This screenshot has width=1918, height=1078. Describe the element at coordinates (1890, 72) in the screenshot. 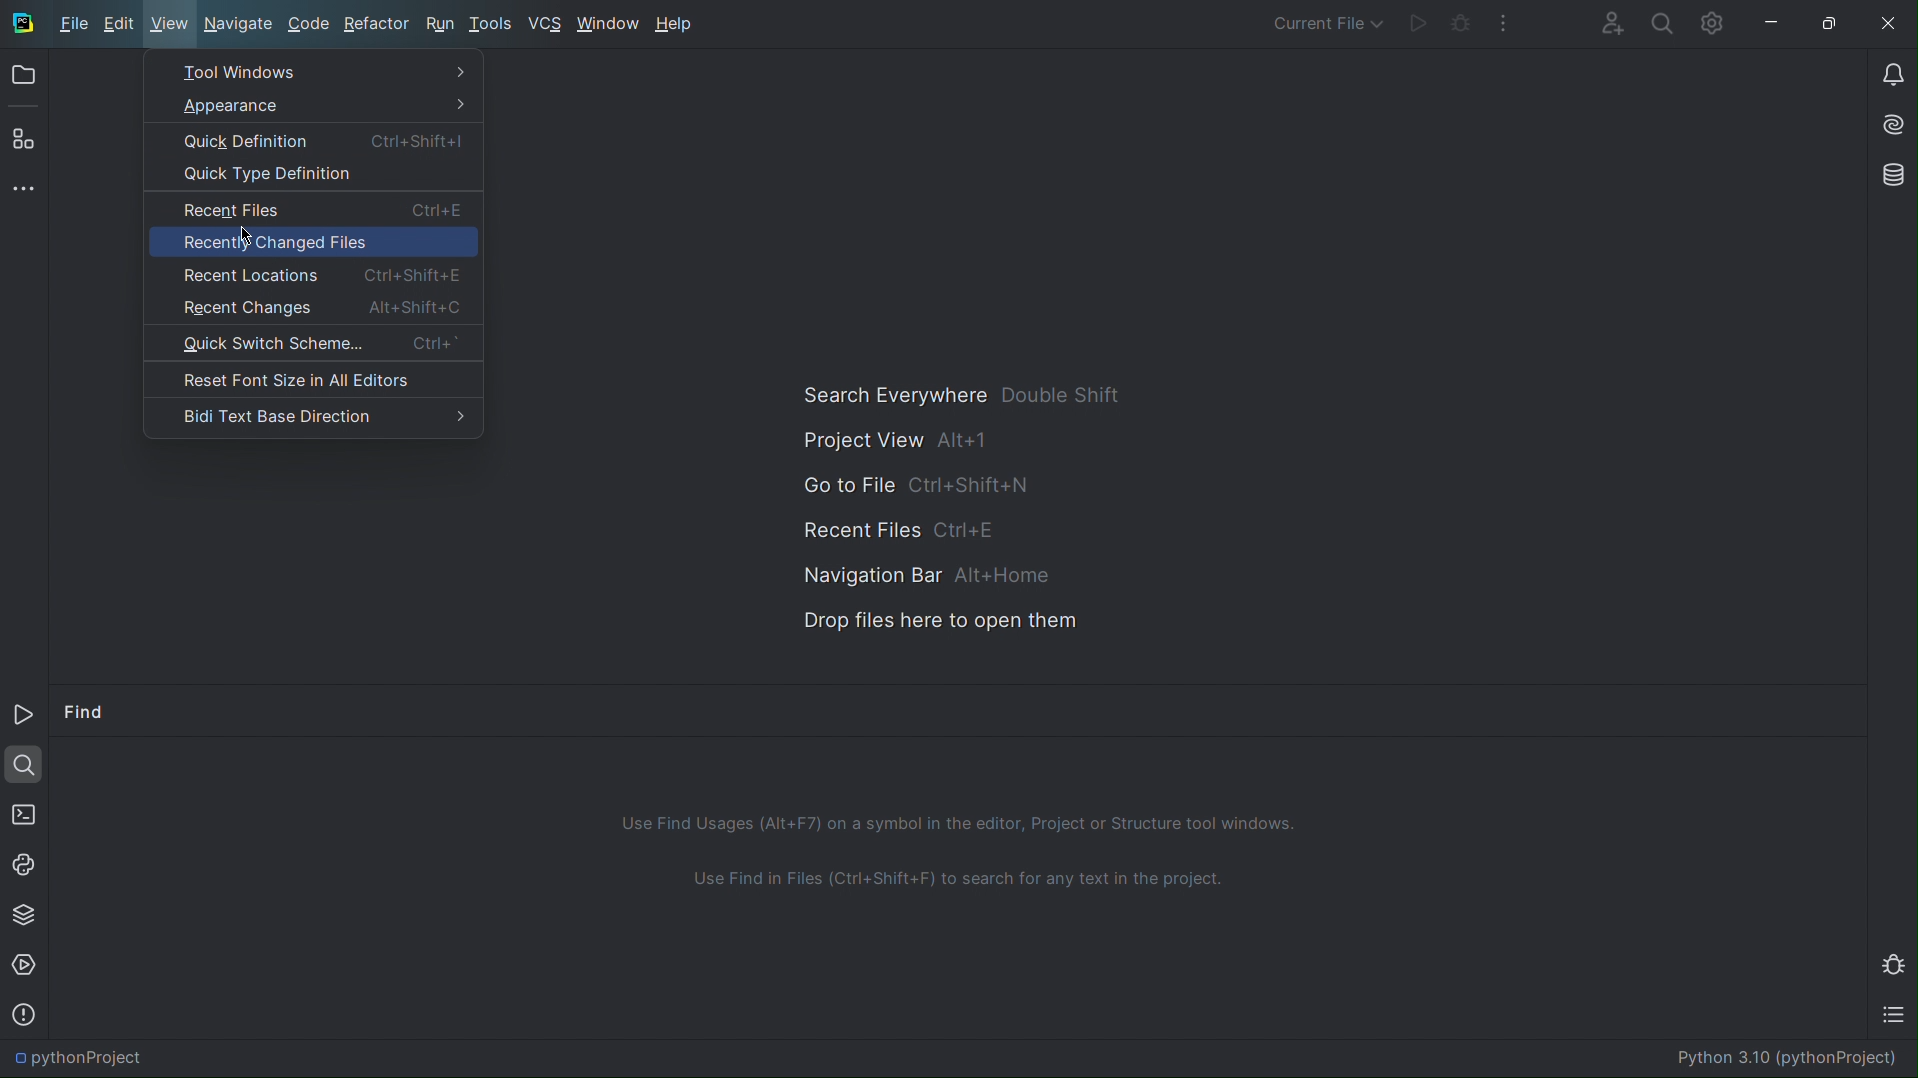

I see `Notifications` at that location.